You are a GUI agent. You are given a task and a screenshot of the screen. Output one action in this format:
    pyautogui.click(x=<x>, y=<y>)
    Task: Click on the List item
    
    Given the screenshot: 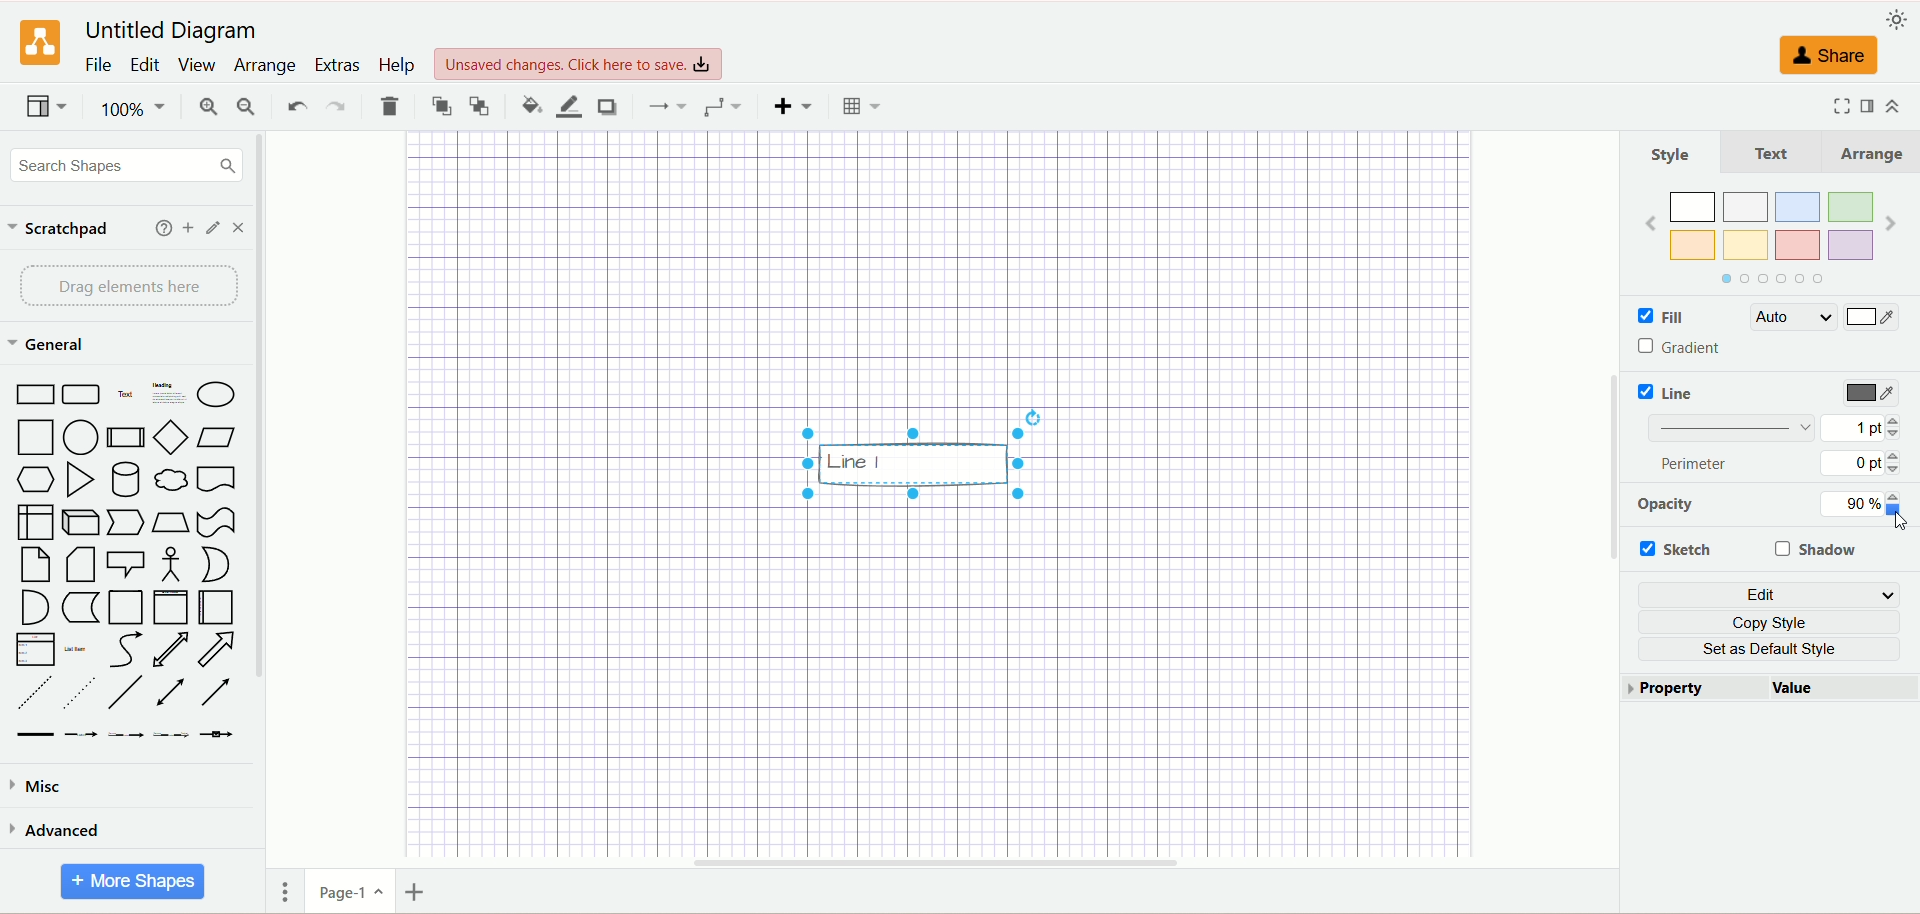 What is the action you would take?
    pyautogui.click(x=76, y=649)
    